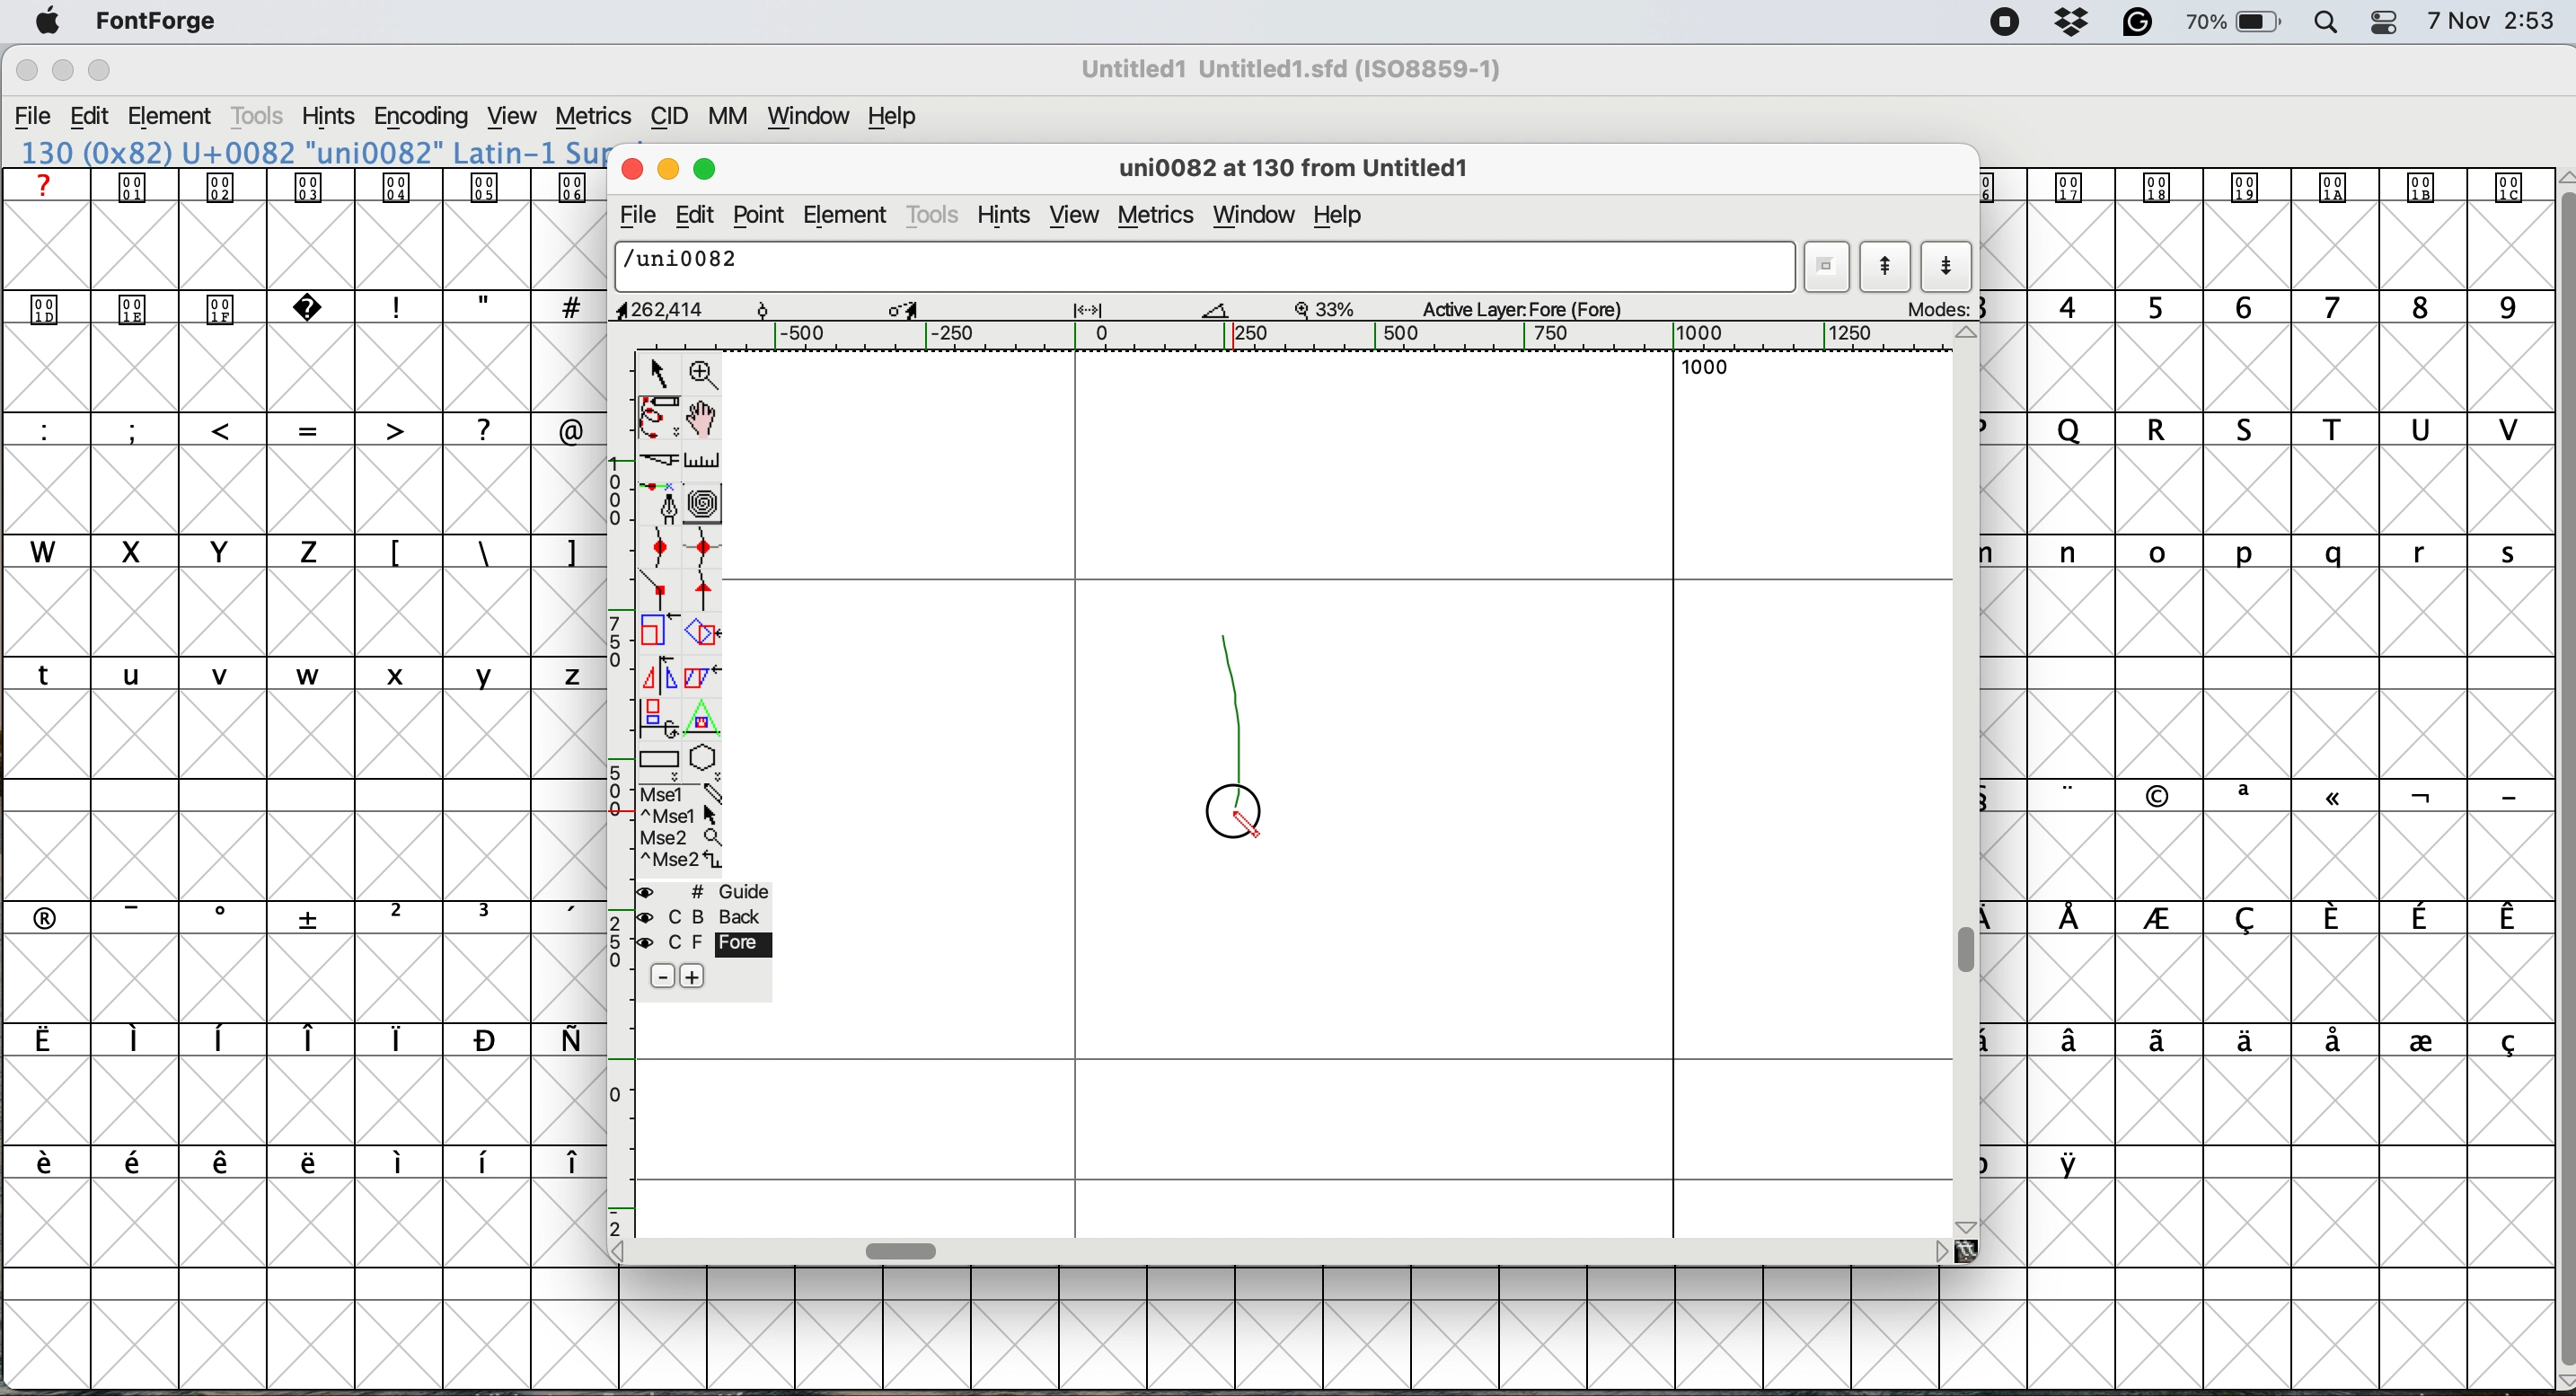 This screenshot has width=2576, height=1396. I want to click on special characters, so click(291, 917).